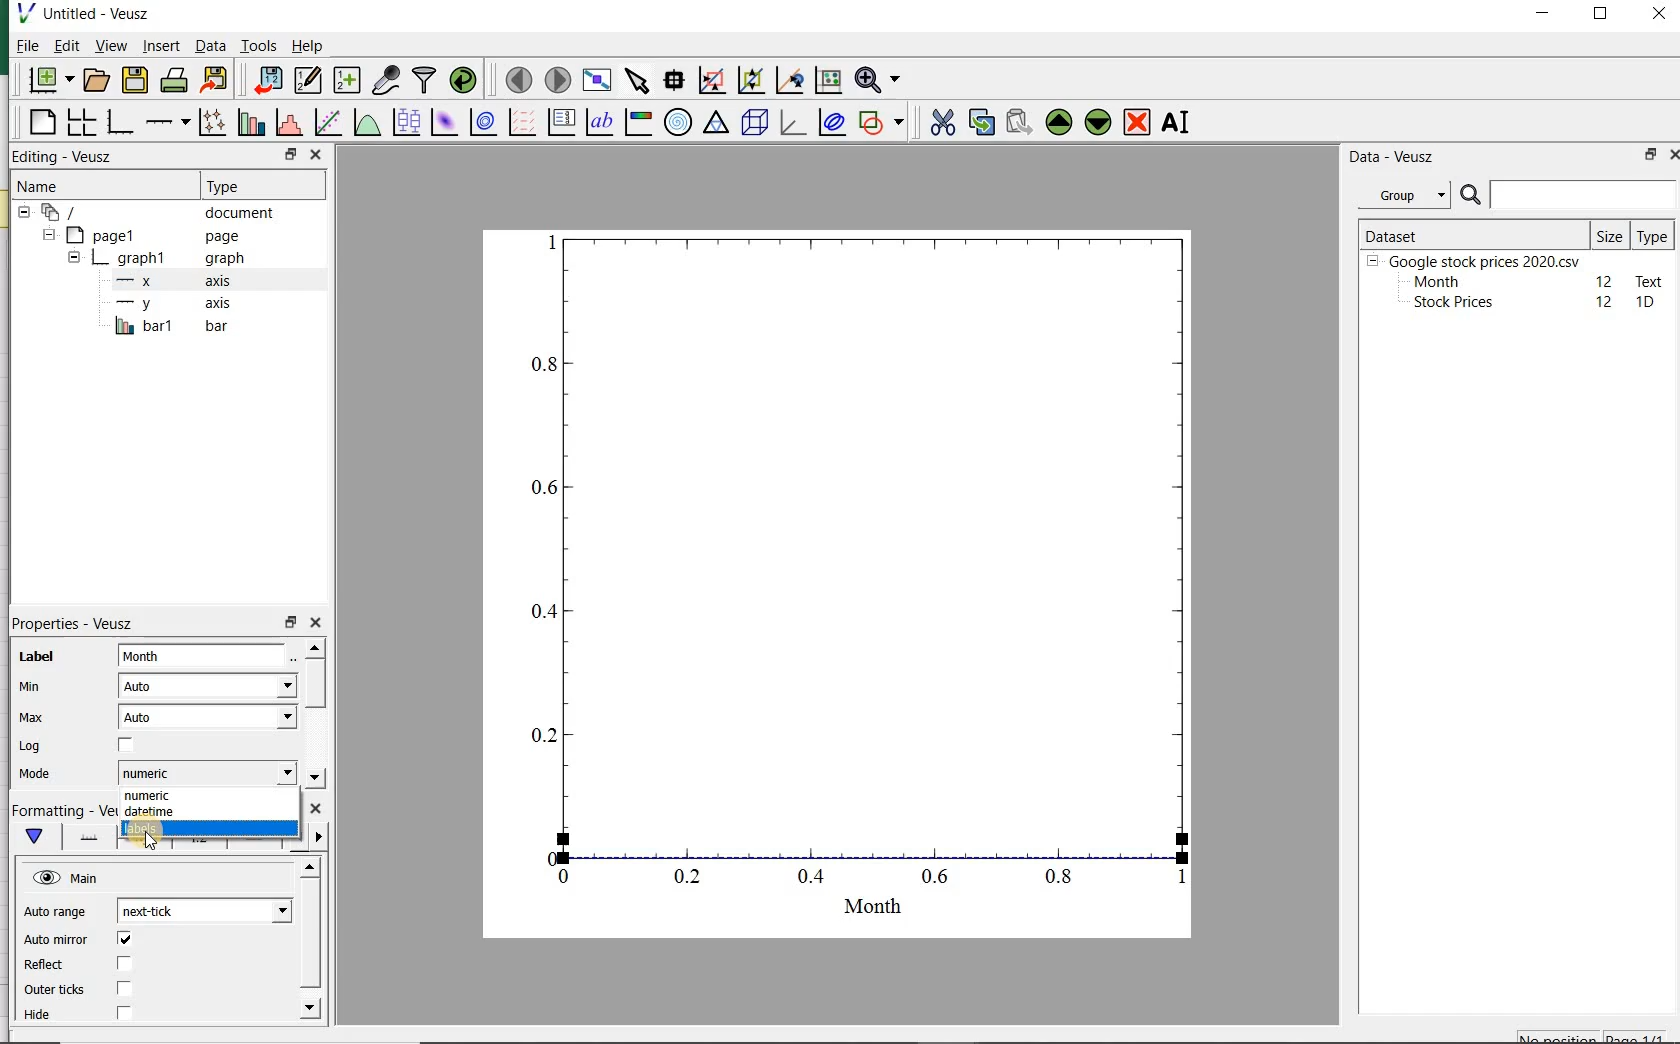 This screenshot has width=1680, height=1044. What do you see at coordinates (467, 81) in the screenshot?
I see `reload linked datasets` at bounding box center [467, 81].